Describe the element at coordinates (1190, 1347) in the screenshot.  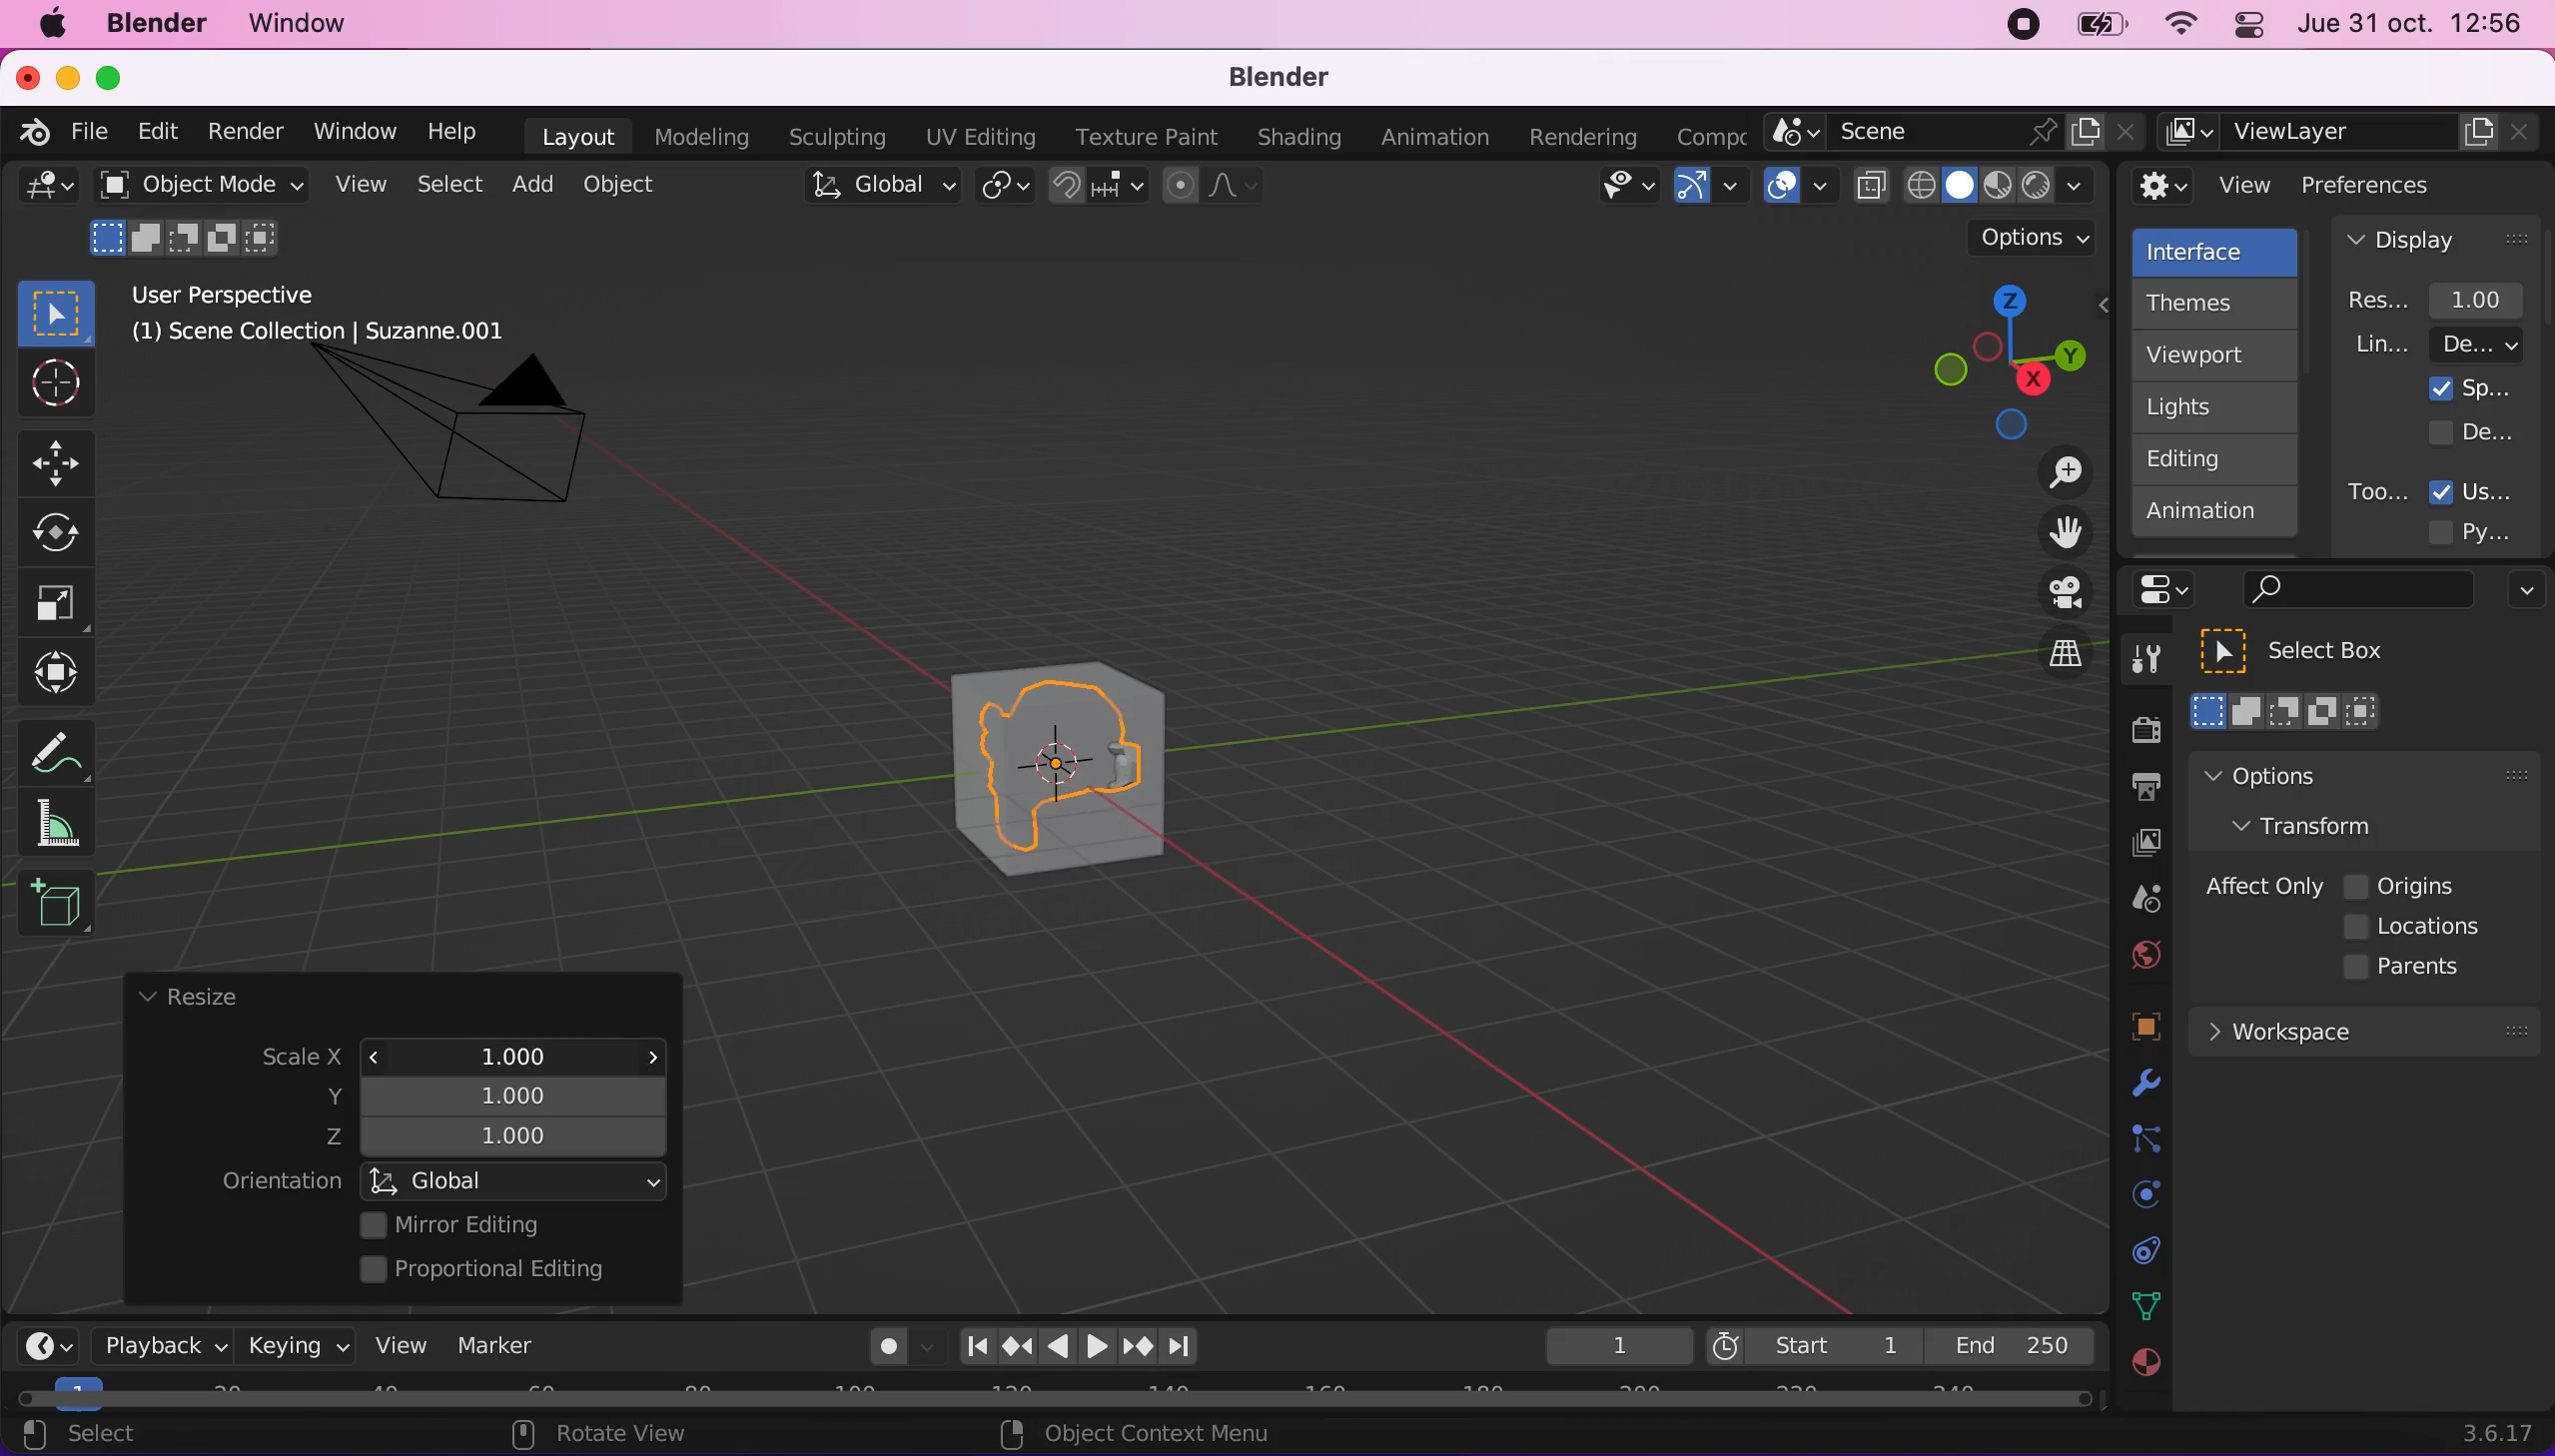
I see `jump to endpoint` at that location.